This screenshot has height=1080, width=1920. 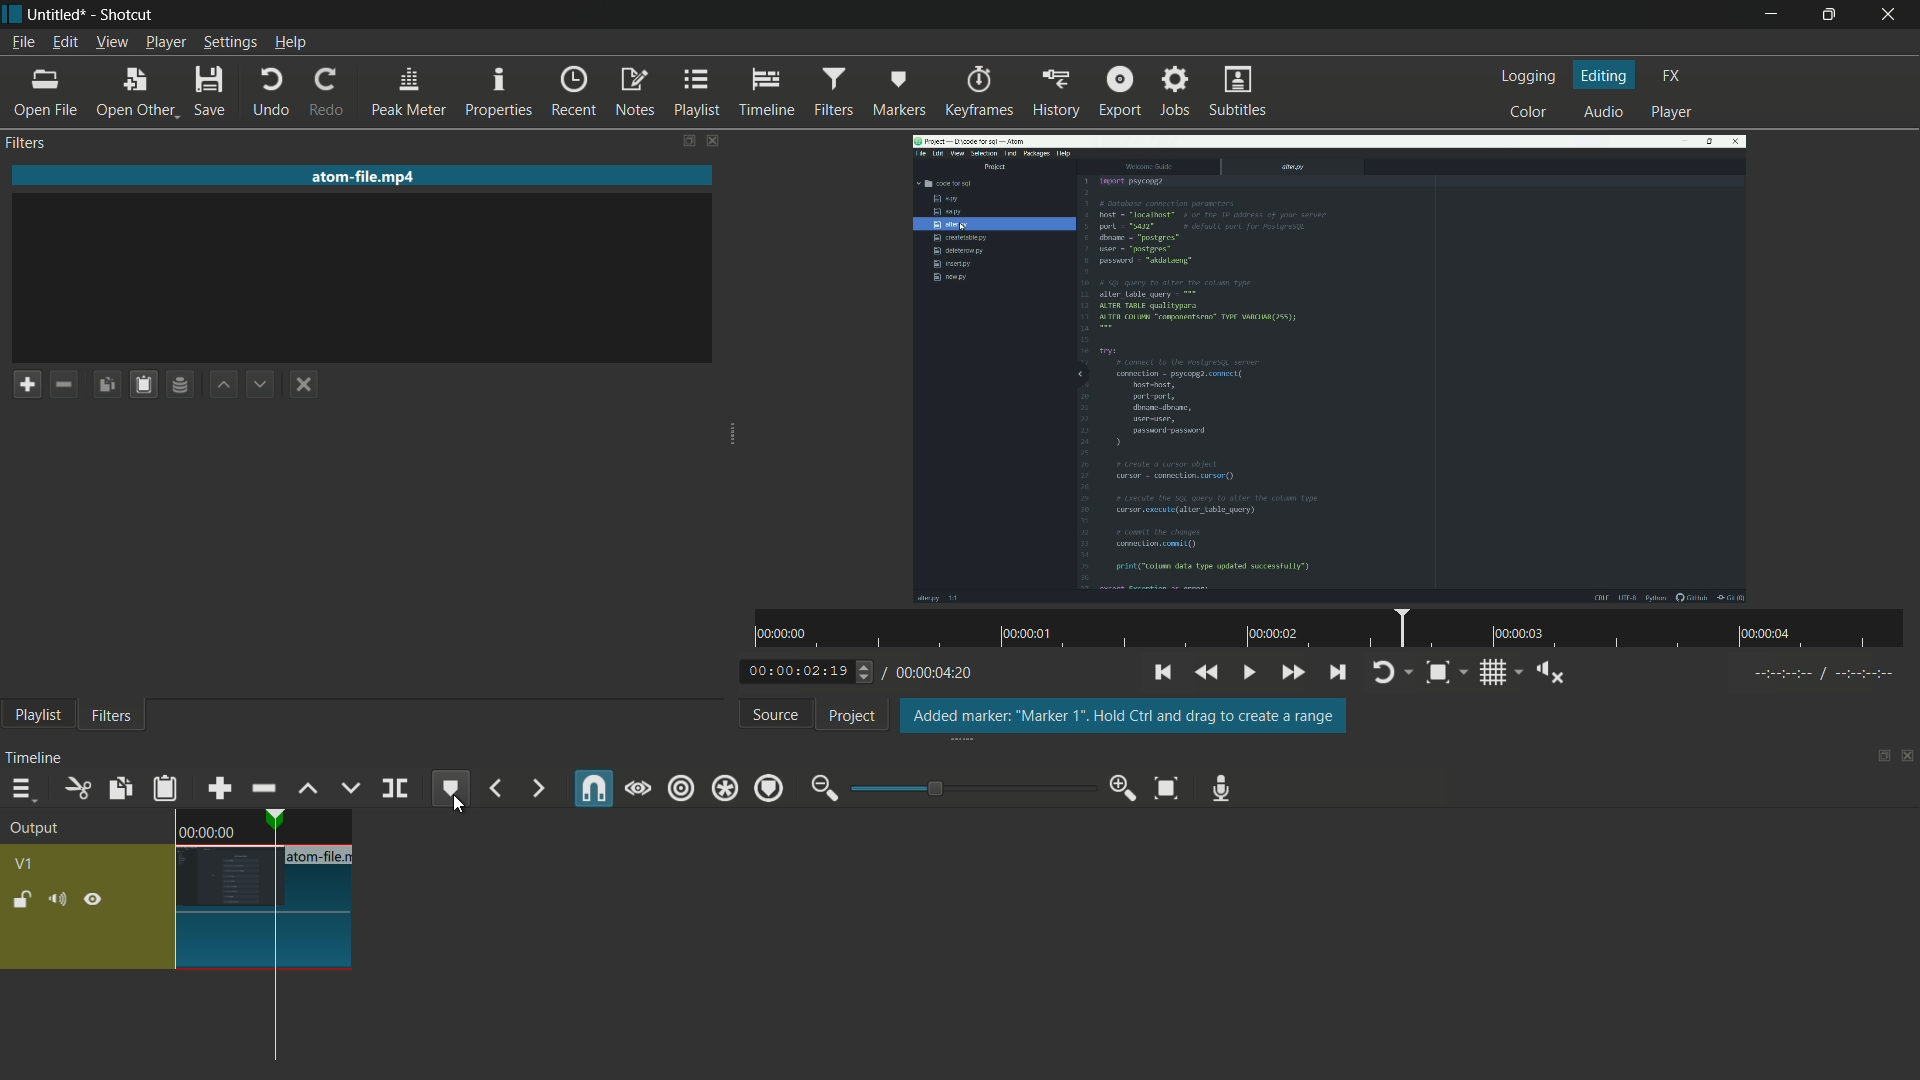 What do you see at coordinates (65, 42) in the screenshot?
I see `edit menu` at bounding box center [65, 42].